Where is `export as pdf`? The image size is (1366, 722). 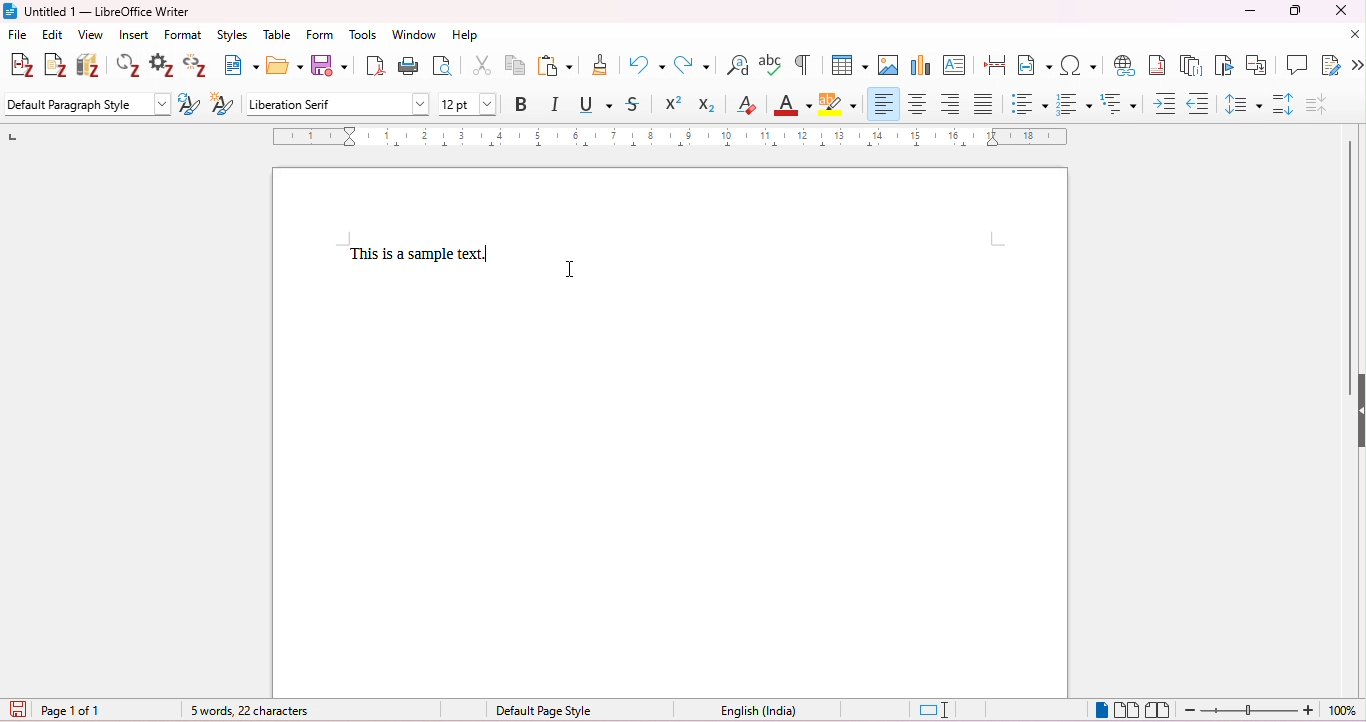
export as pdf is located at coordinates (377, 66).